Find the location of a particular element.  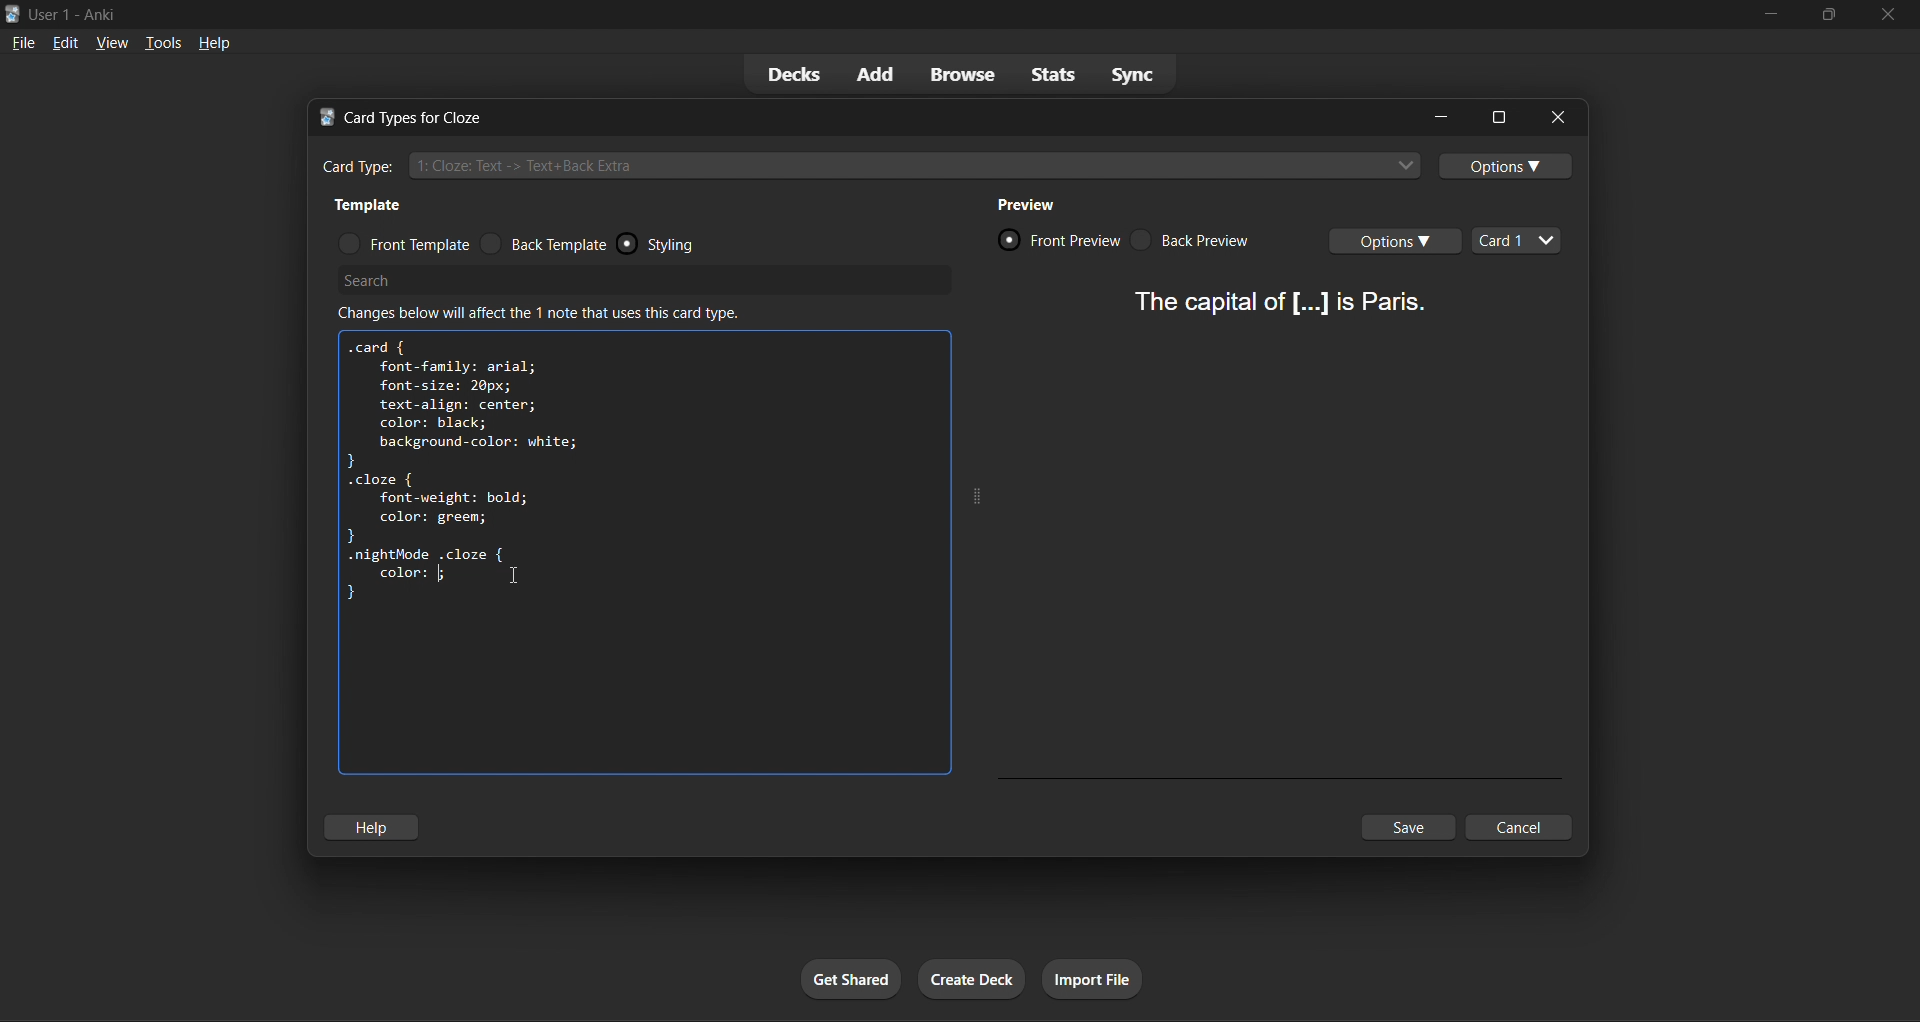

cloze card type input box  is located at coordinates (870, 166).